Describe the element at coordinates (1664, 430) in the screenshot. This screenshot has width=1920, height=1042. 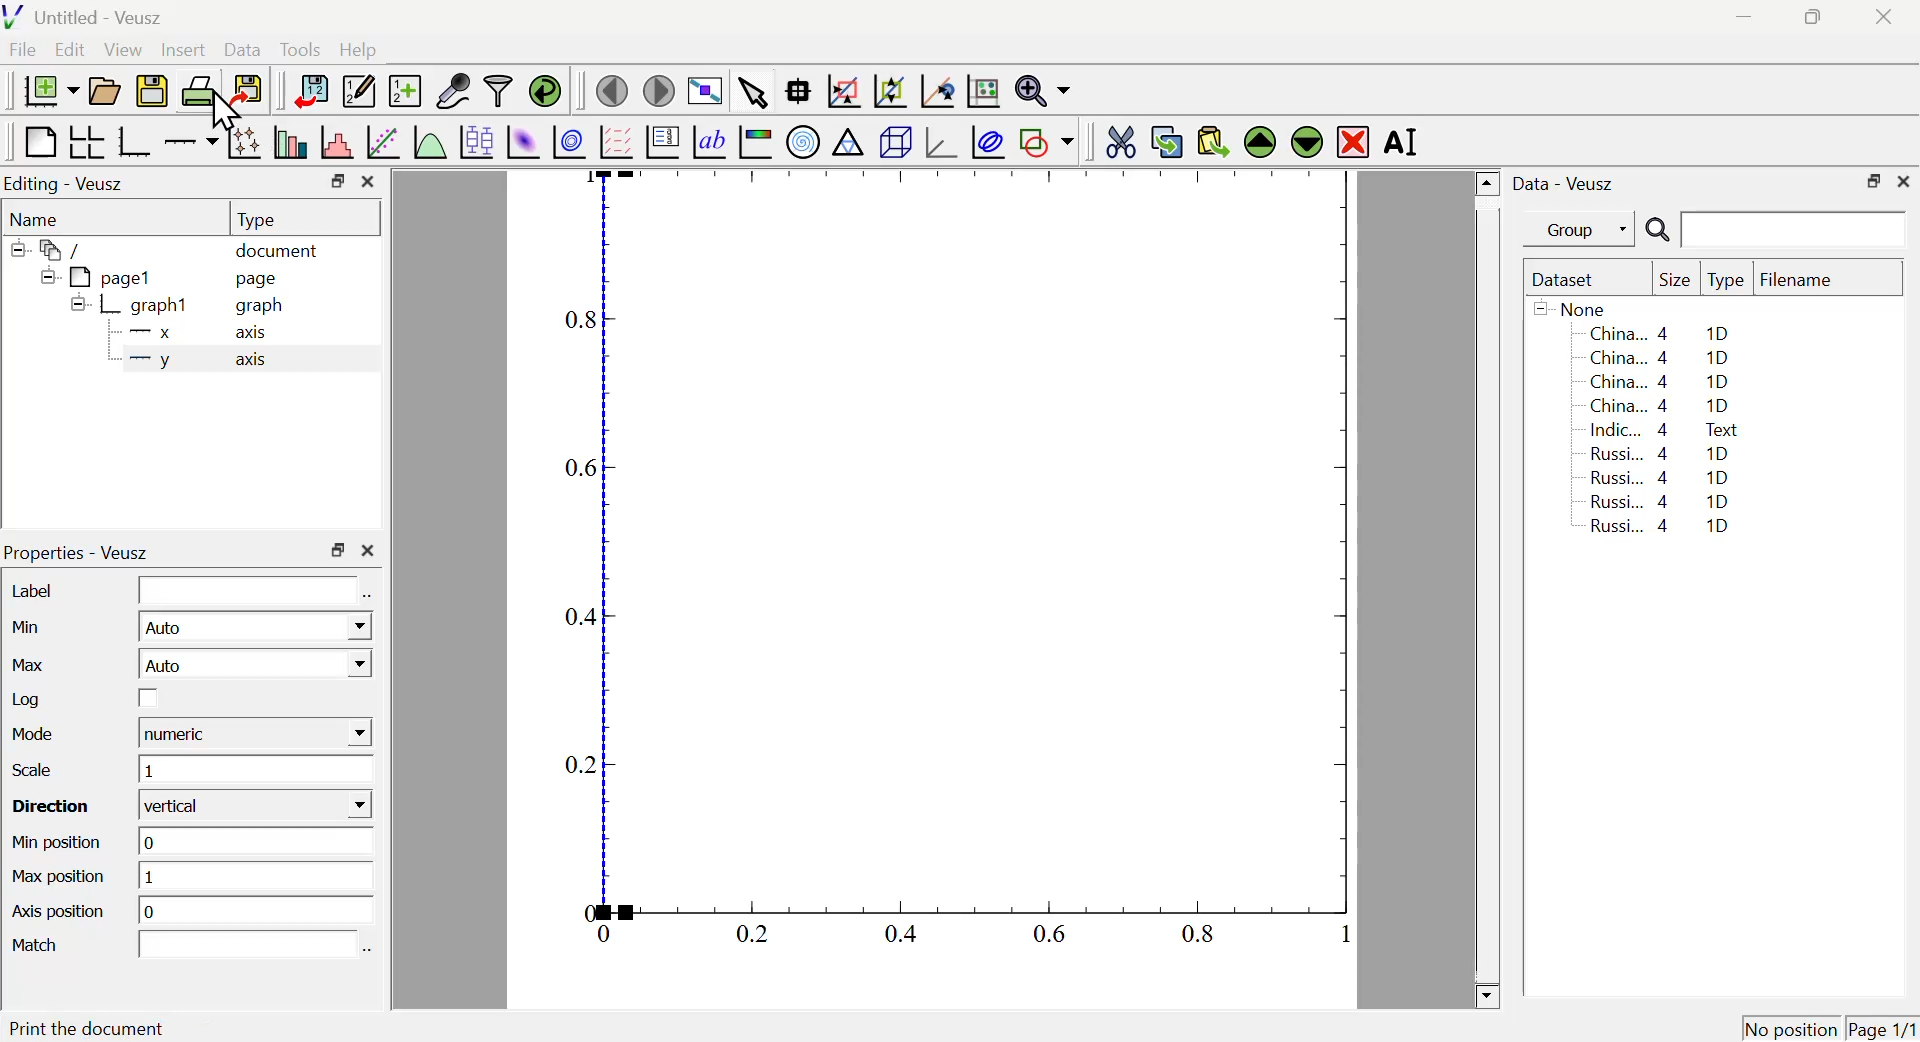
I see `Indic... 4 Text` at that location.